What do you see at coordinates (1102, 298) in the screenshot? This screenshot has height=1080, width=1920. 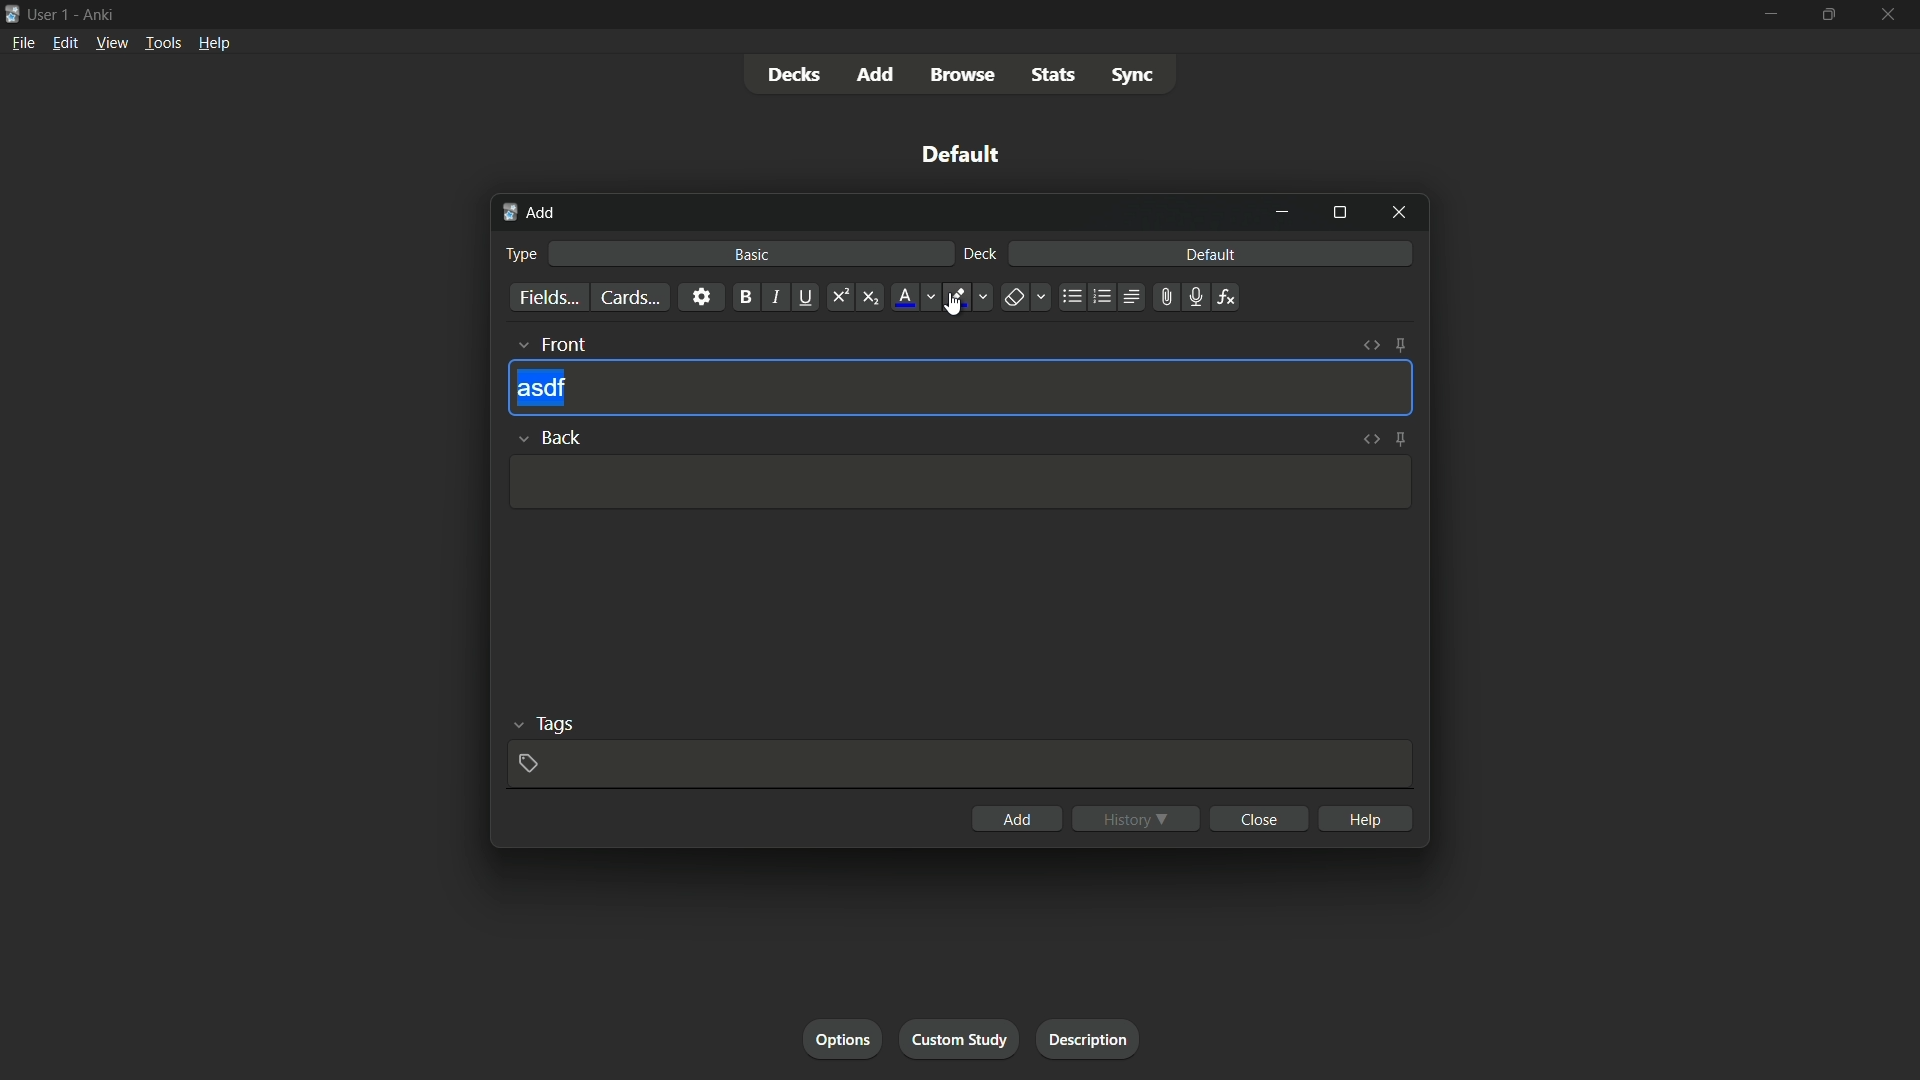 I see `ordered list` at bounding box center [1102, 298].